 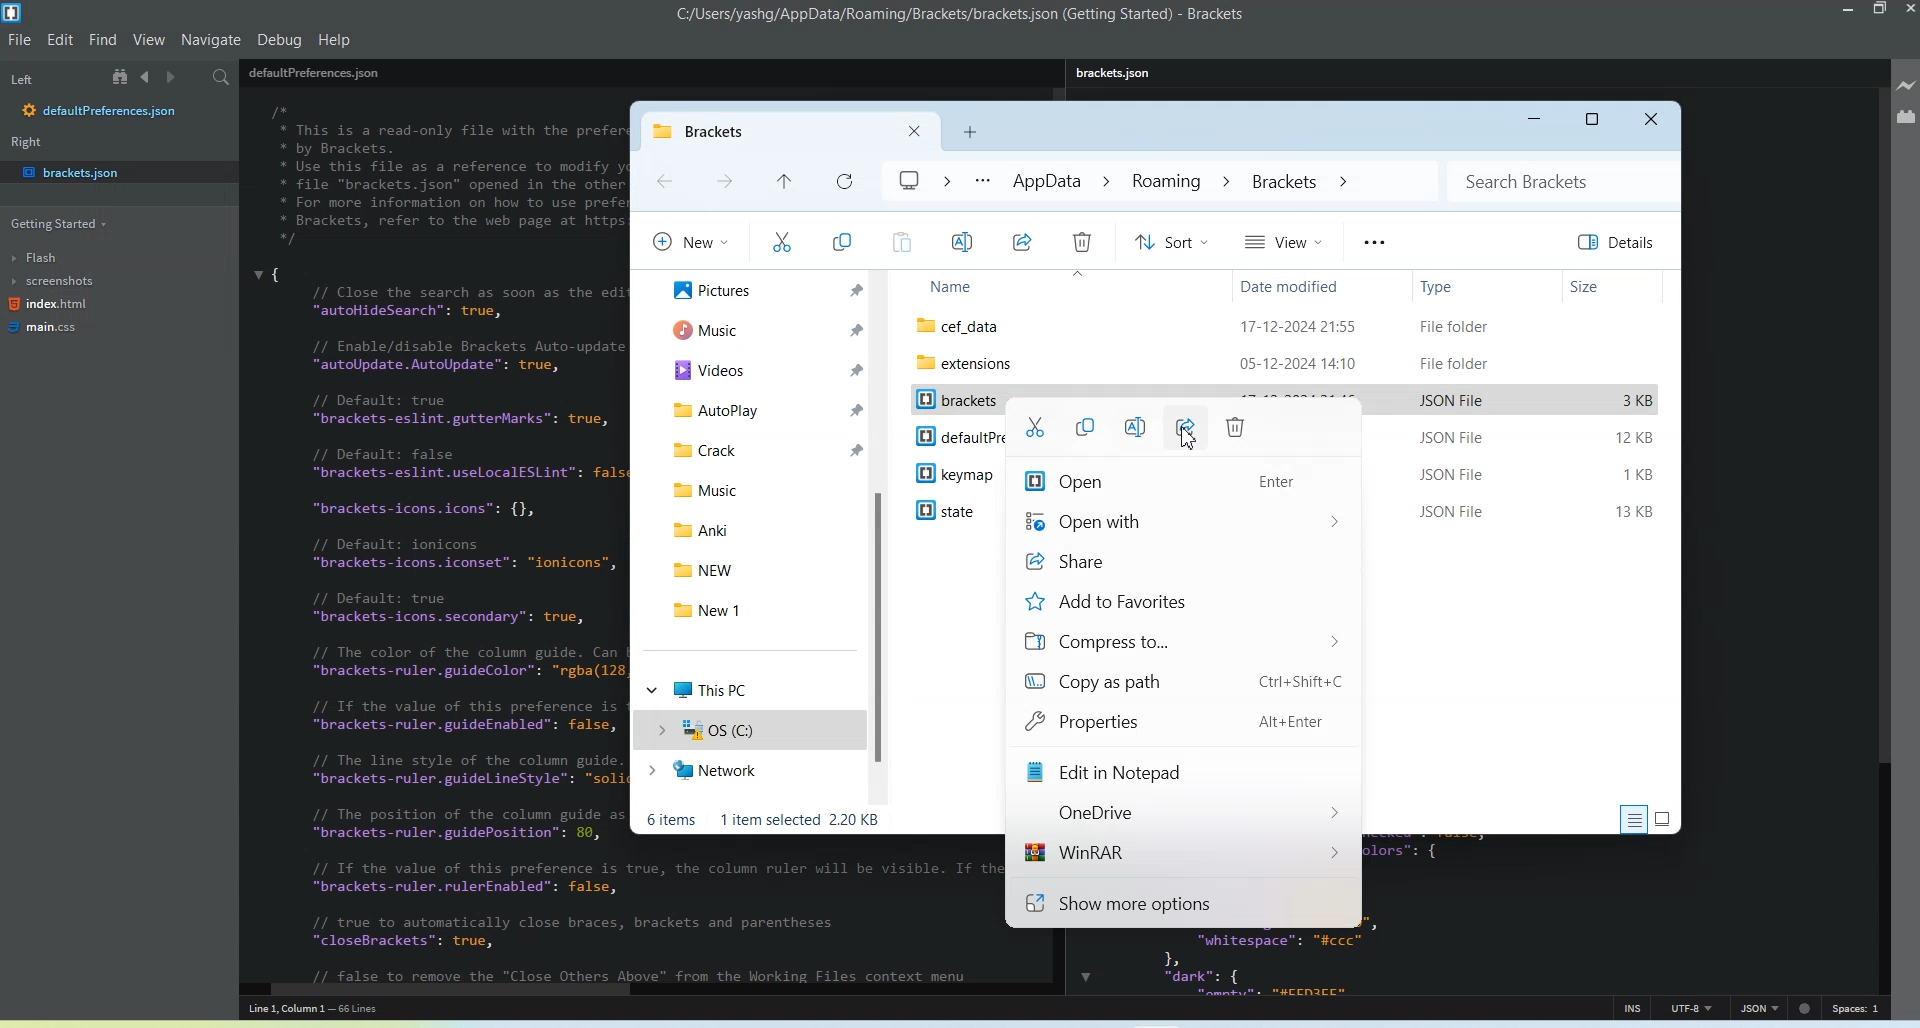 What do you see at coordinates (1483, 286) in the screenshot?
I see `Type` at bounding box center [1483, 286].